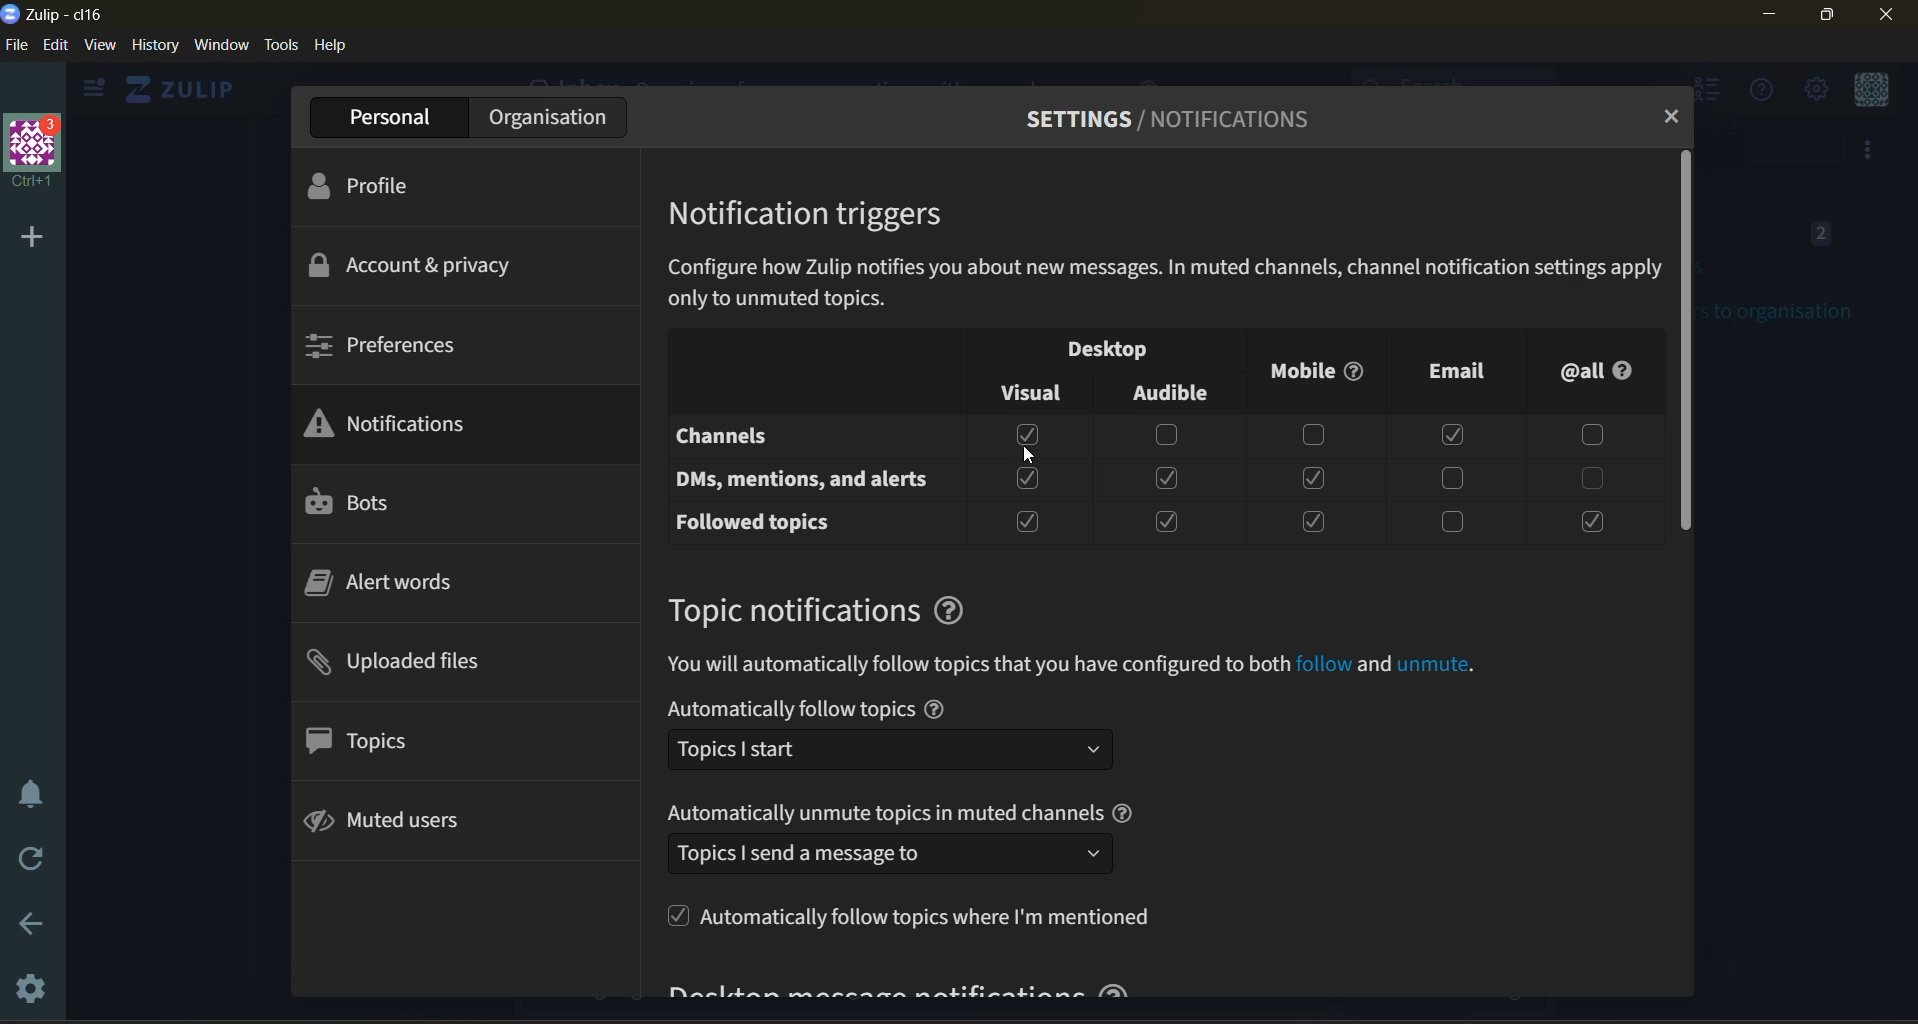  I want to click on email, so click(1443, 373).